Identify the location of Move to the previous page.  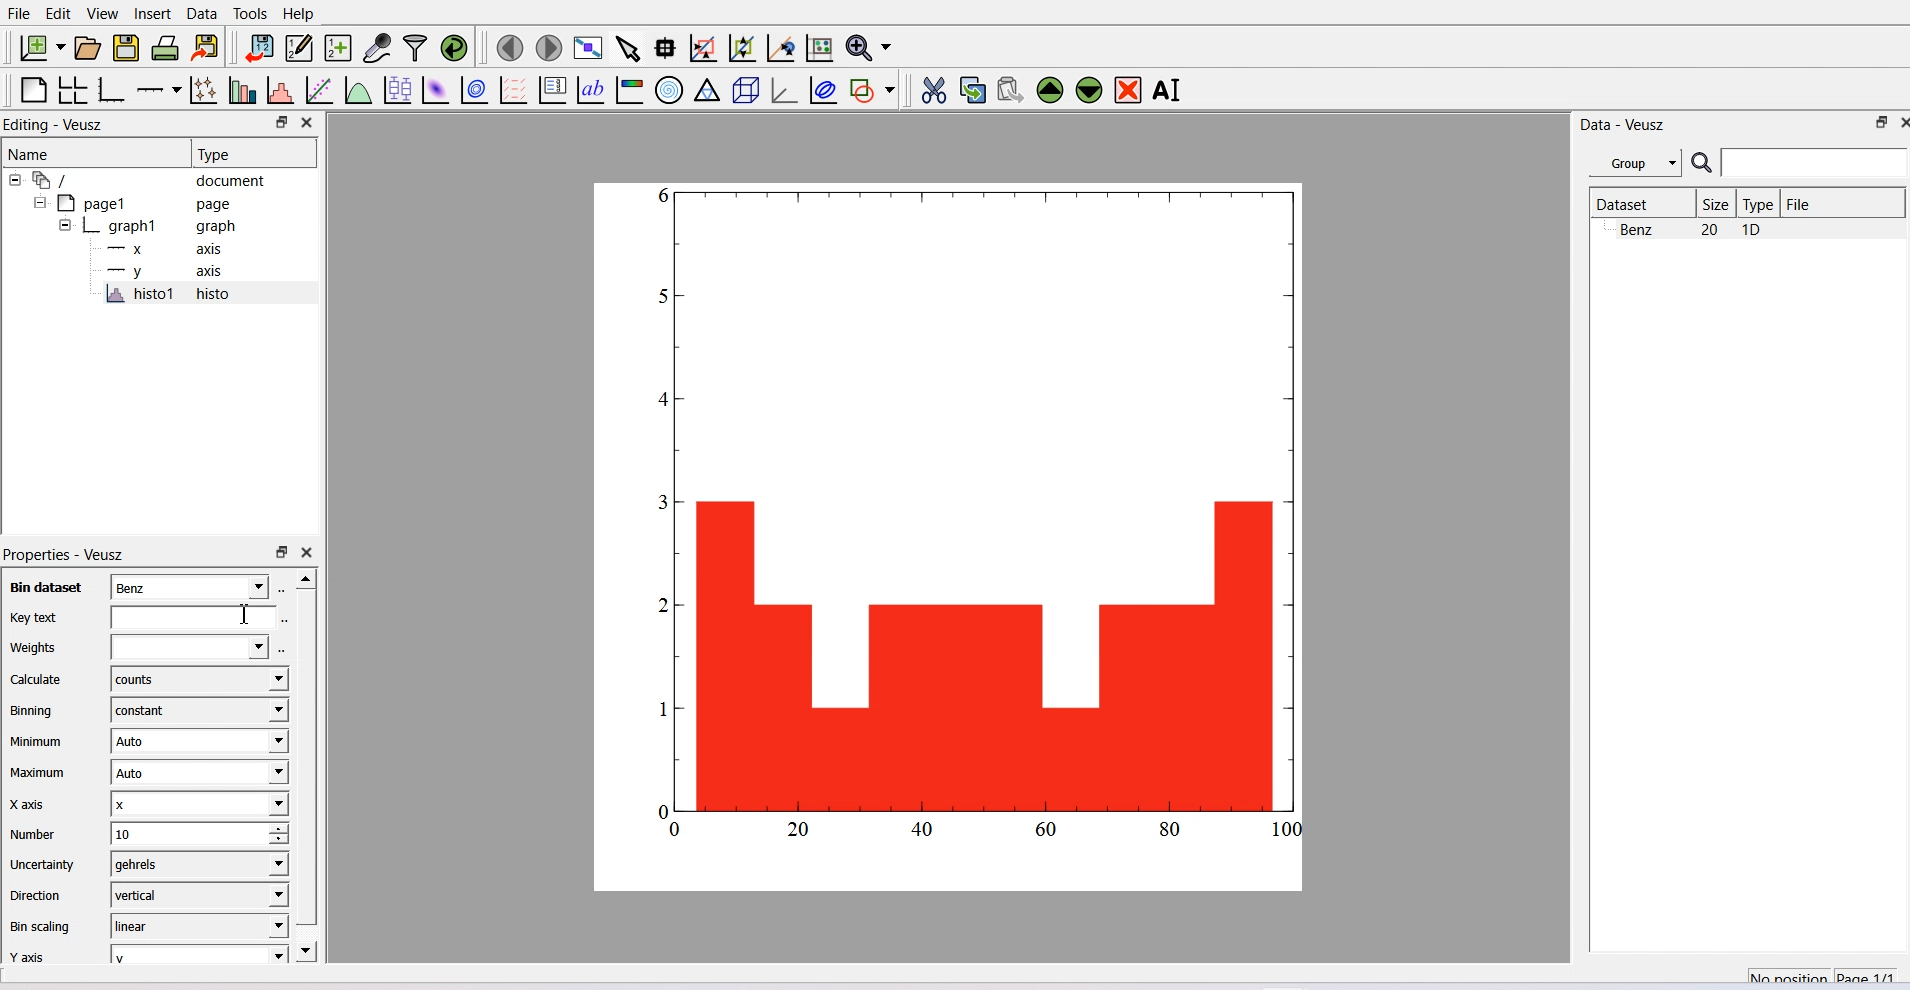
(509, 48).